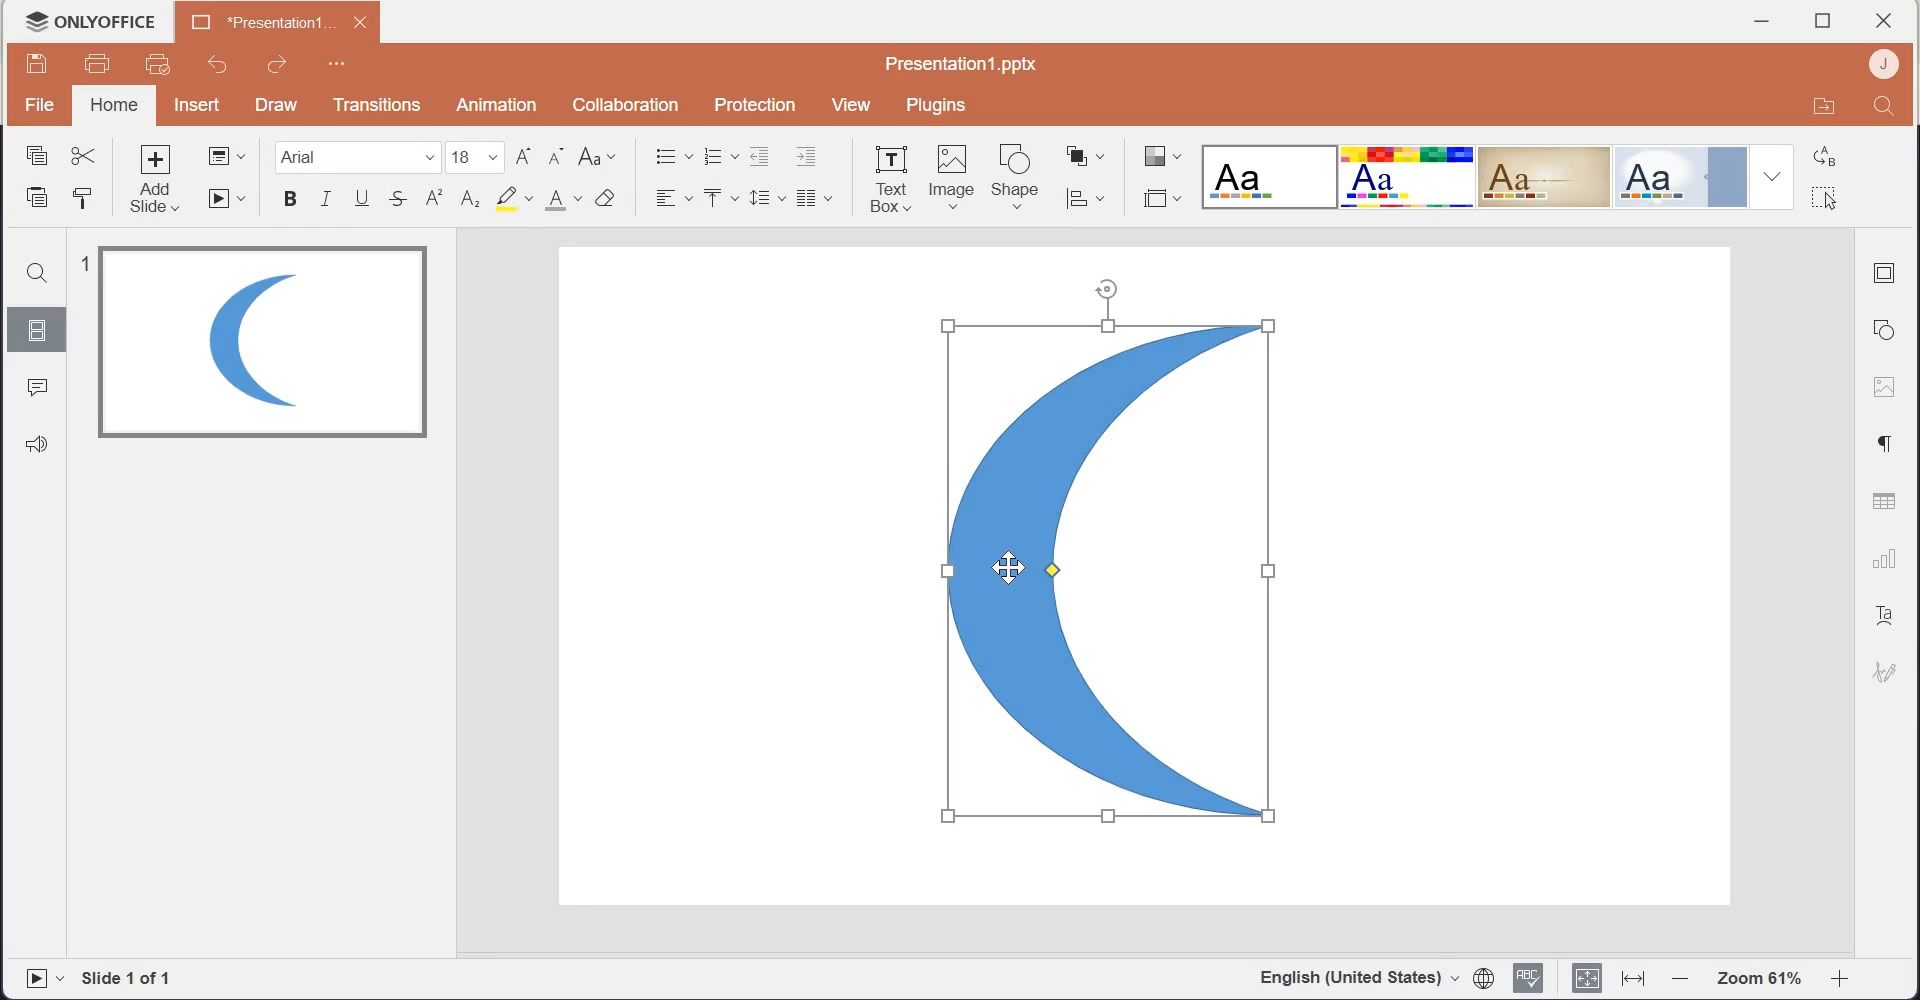 The image size is (1920, 1000). What do you see at coordinates (817, 199) in the screenshot?
I see `Insert column` at bounding box center [817, 199].